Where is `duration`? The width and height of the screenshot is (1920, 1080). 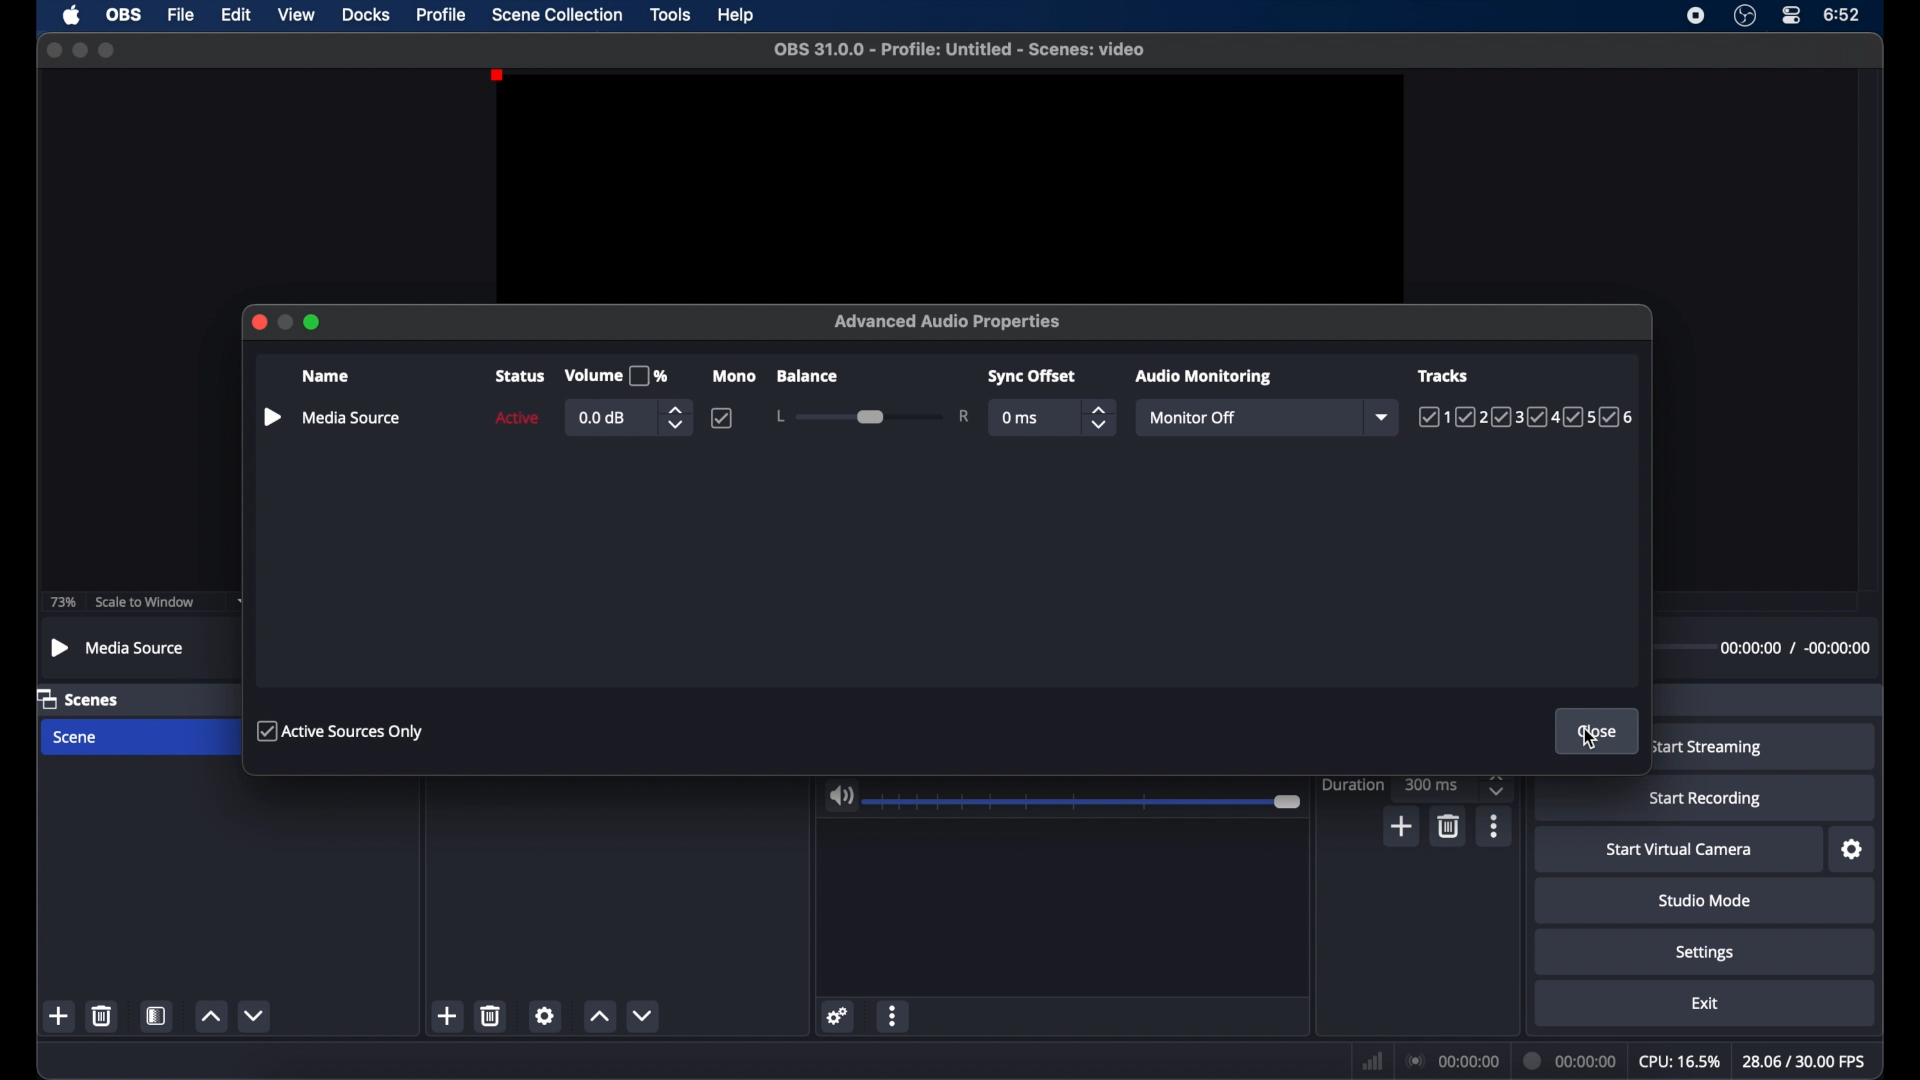
duration is located at coordinates (1352, 784).